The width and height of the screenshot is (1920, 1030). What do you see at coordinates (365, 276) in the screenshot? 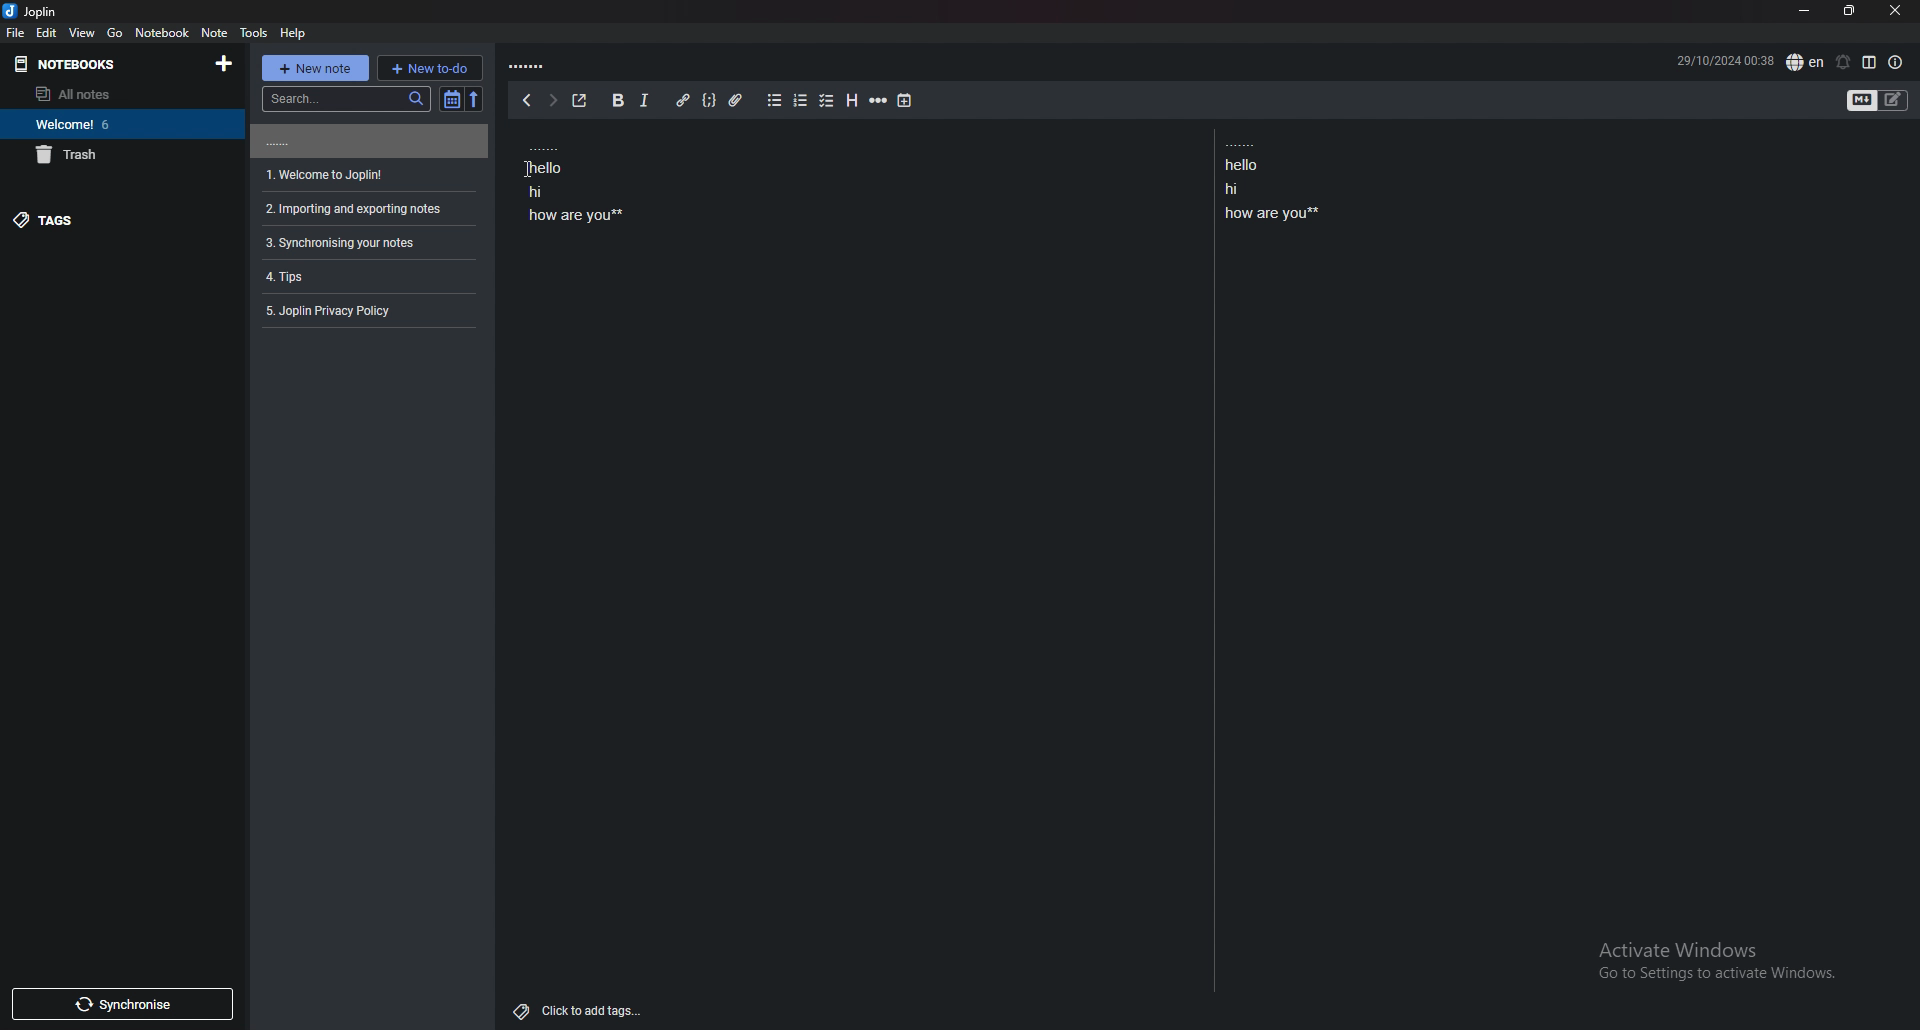
I see `note` at bounding box center [365, 276].